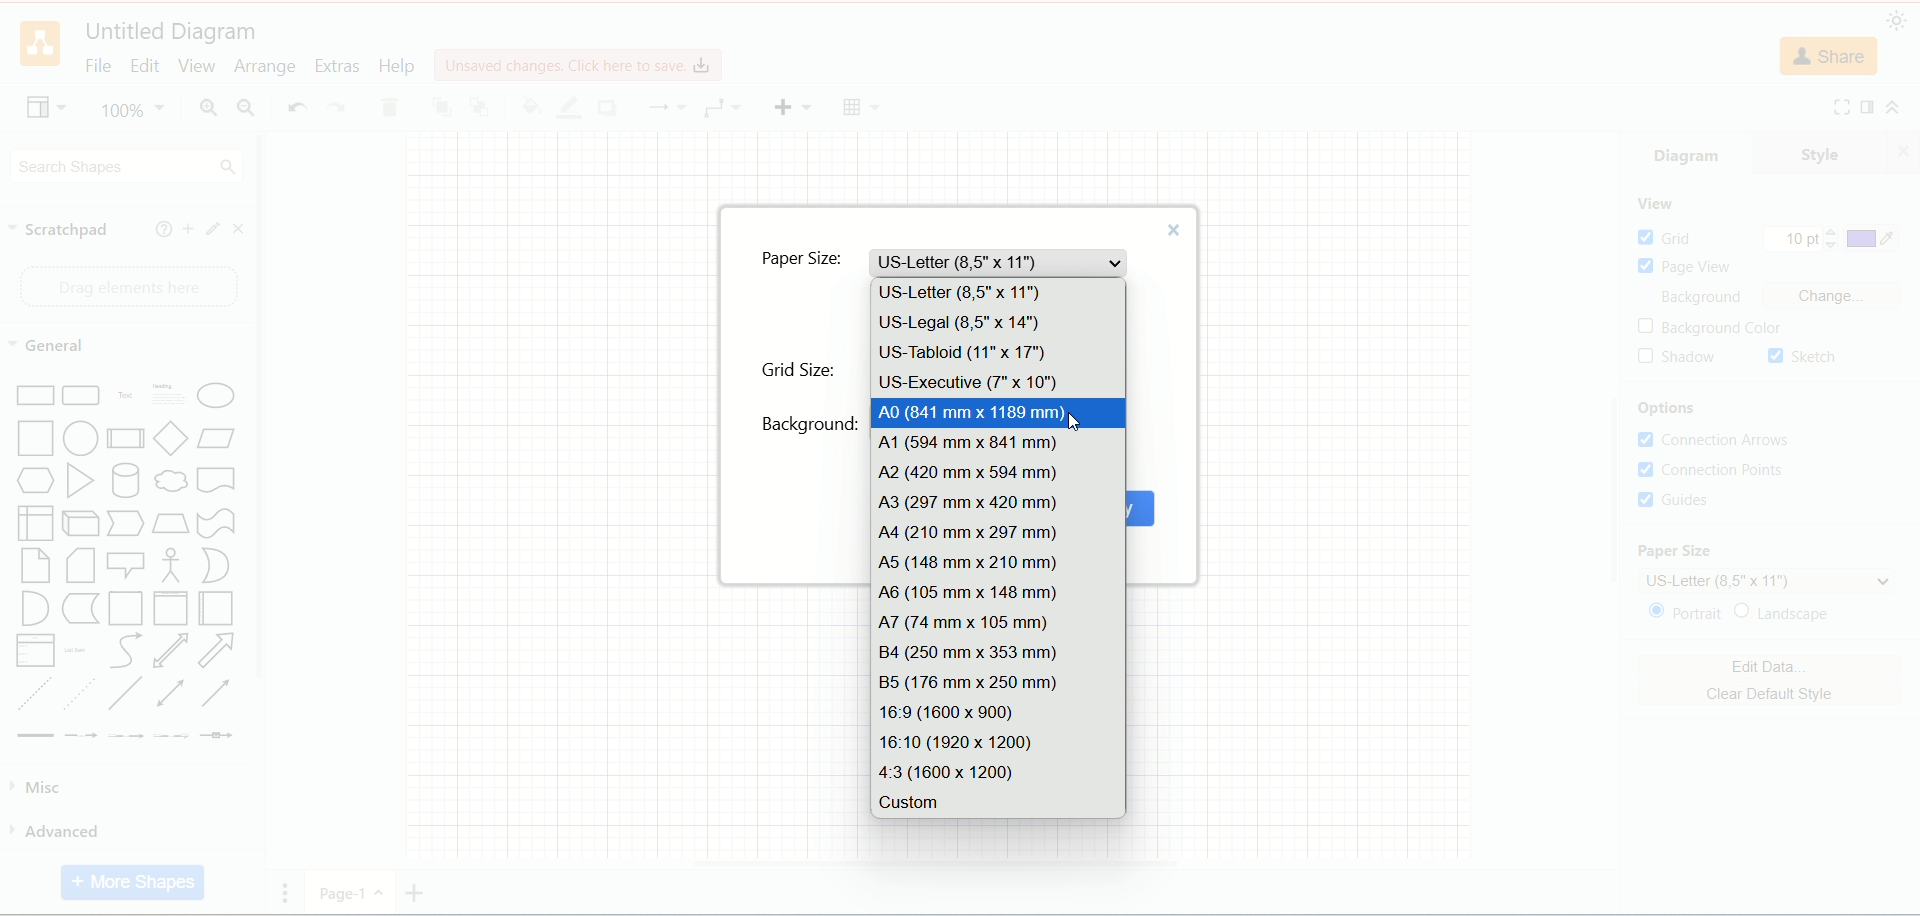 The width and height of the screenshot is (1920, 916). What do you see at coordinates (215, 482) in the screenshot?
I see `Document` at bounding box center [215, 482].